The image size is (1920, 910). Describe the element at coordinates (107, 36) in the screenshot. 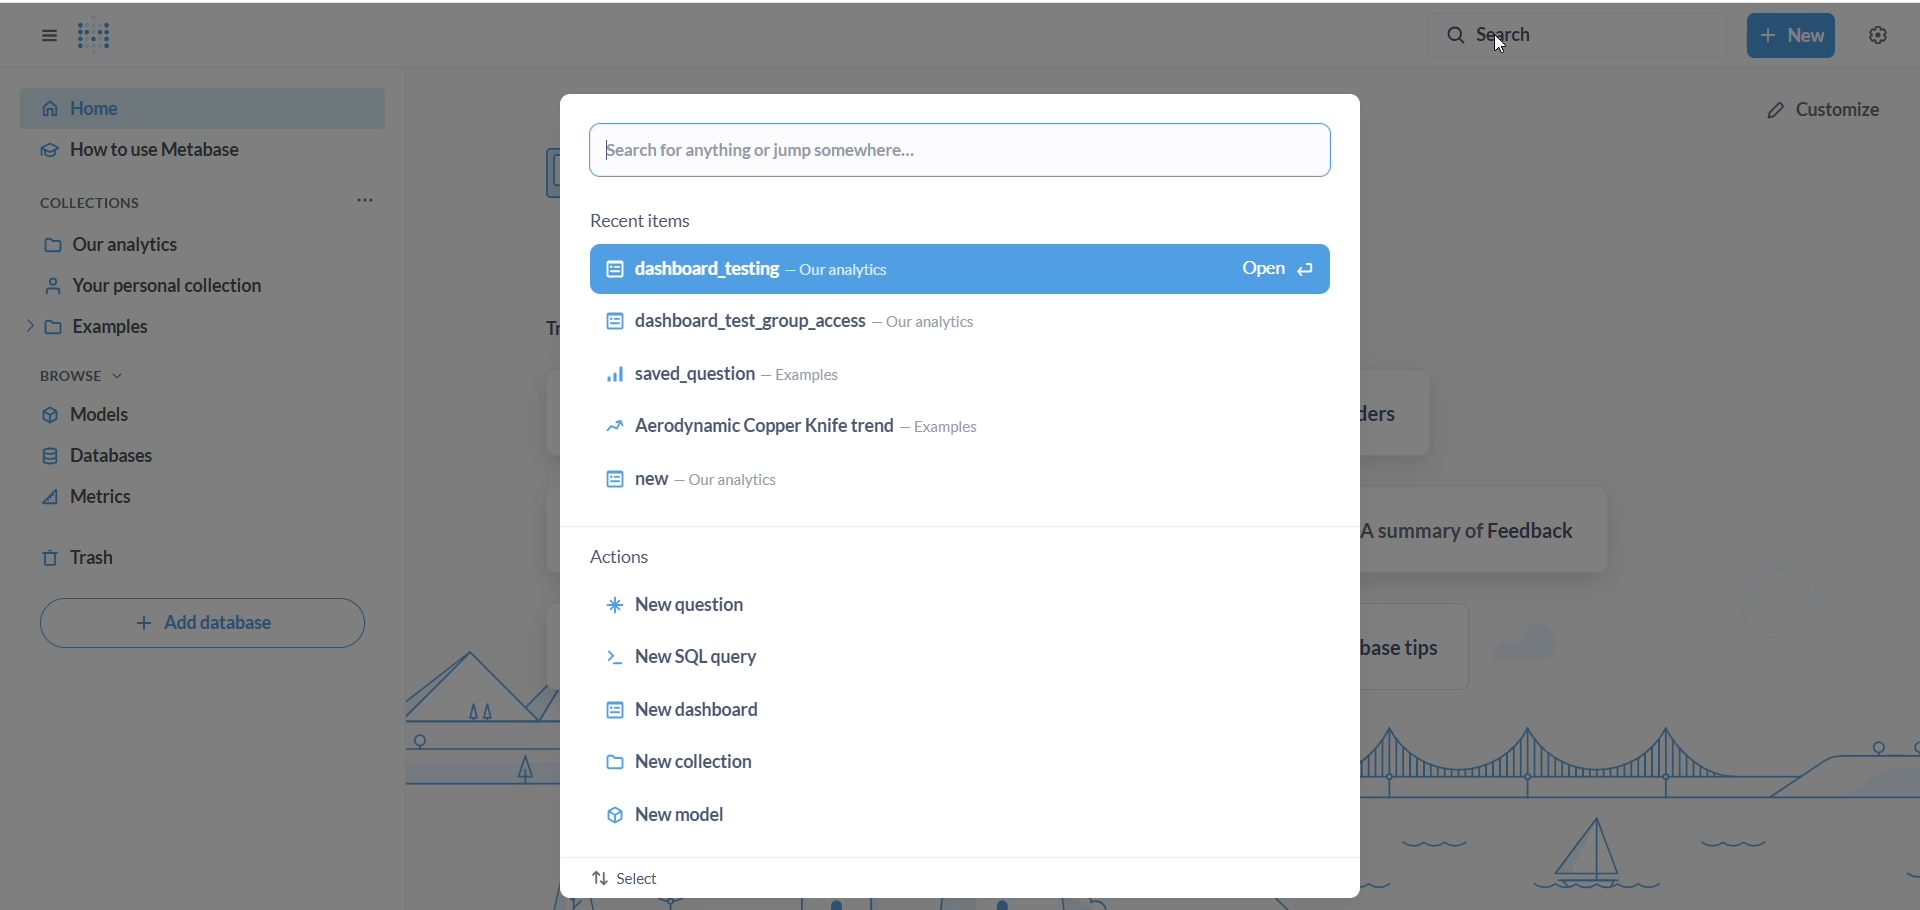

I see `Metabase logo` at that location.